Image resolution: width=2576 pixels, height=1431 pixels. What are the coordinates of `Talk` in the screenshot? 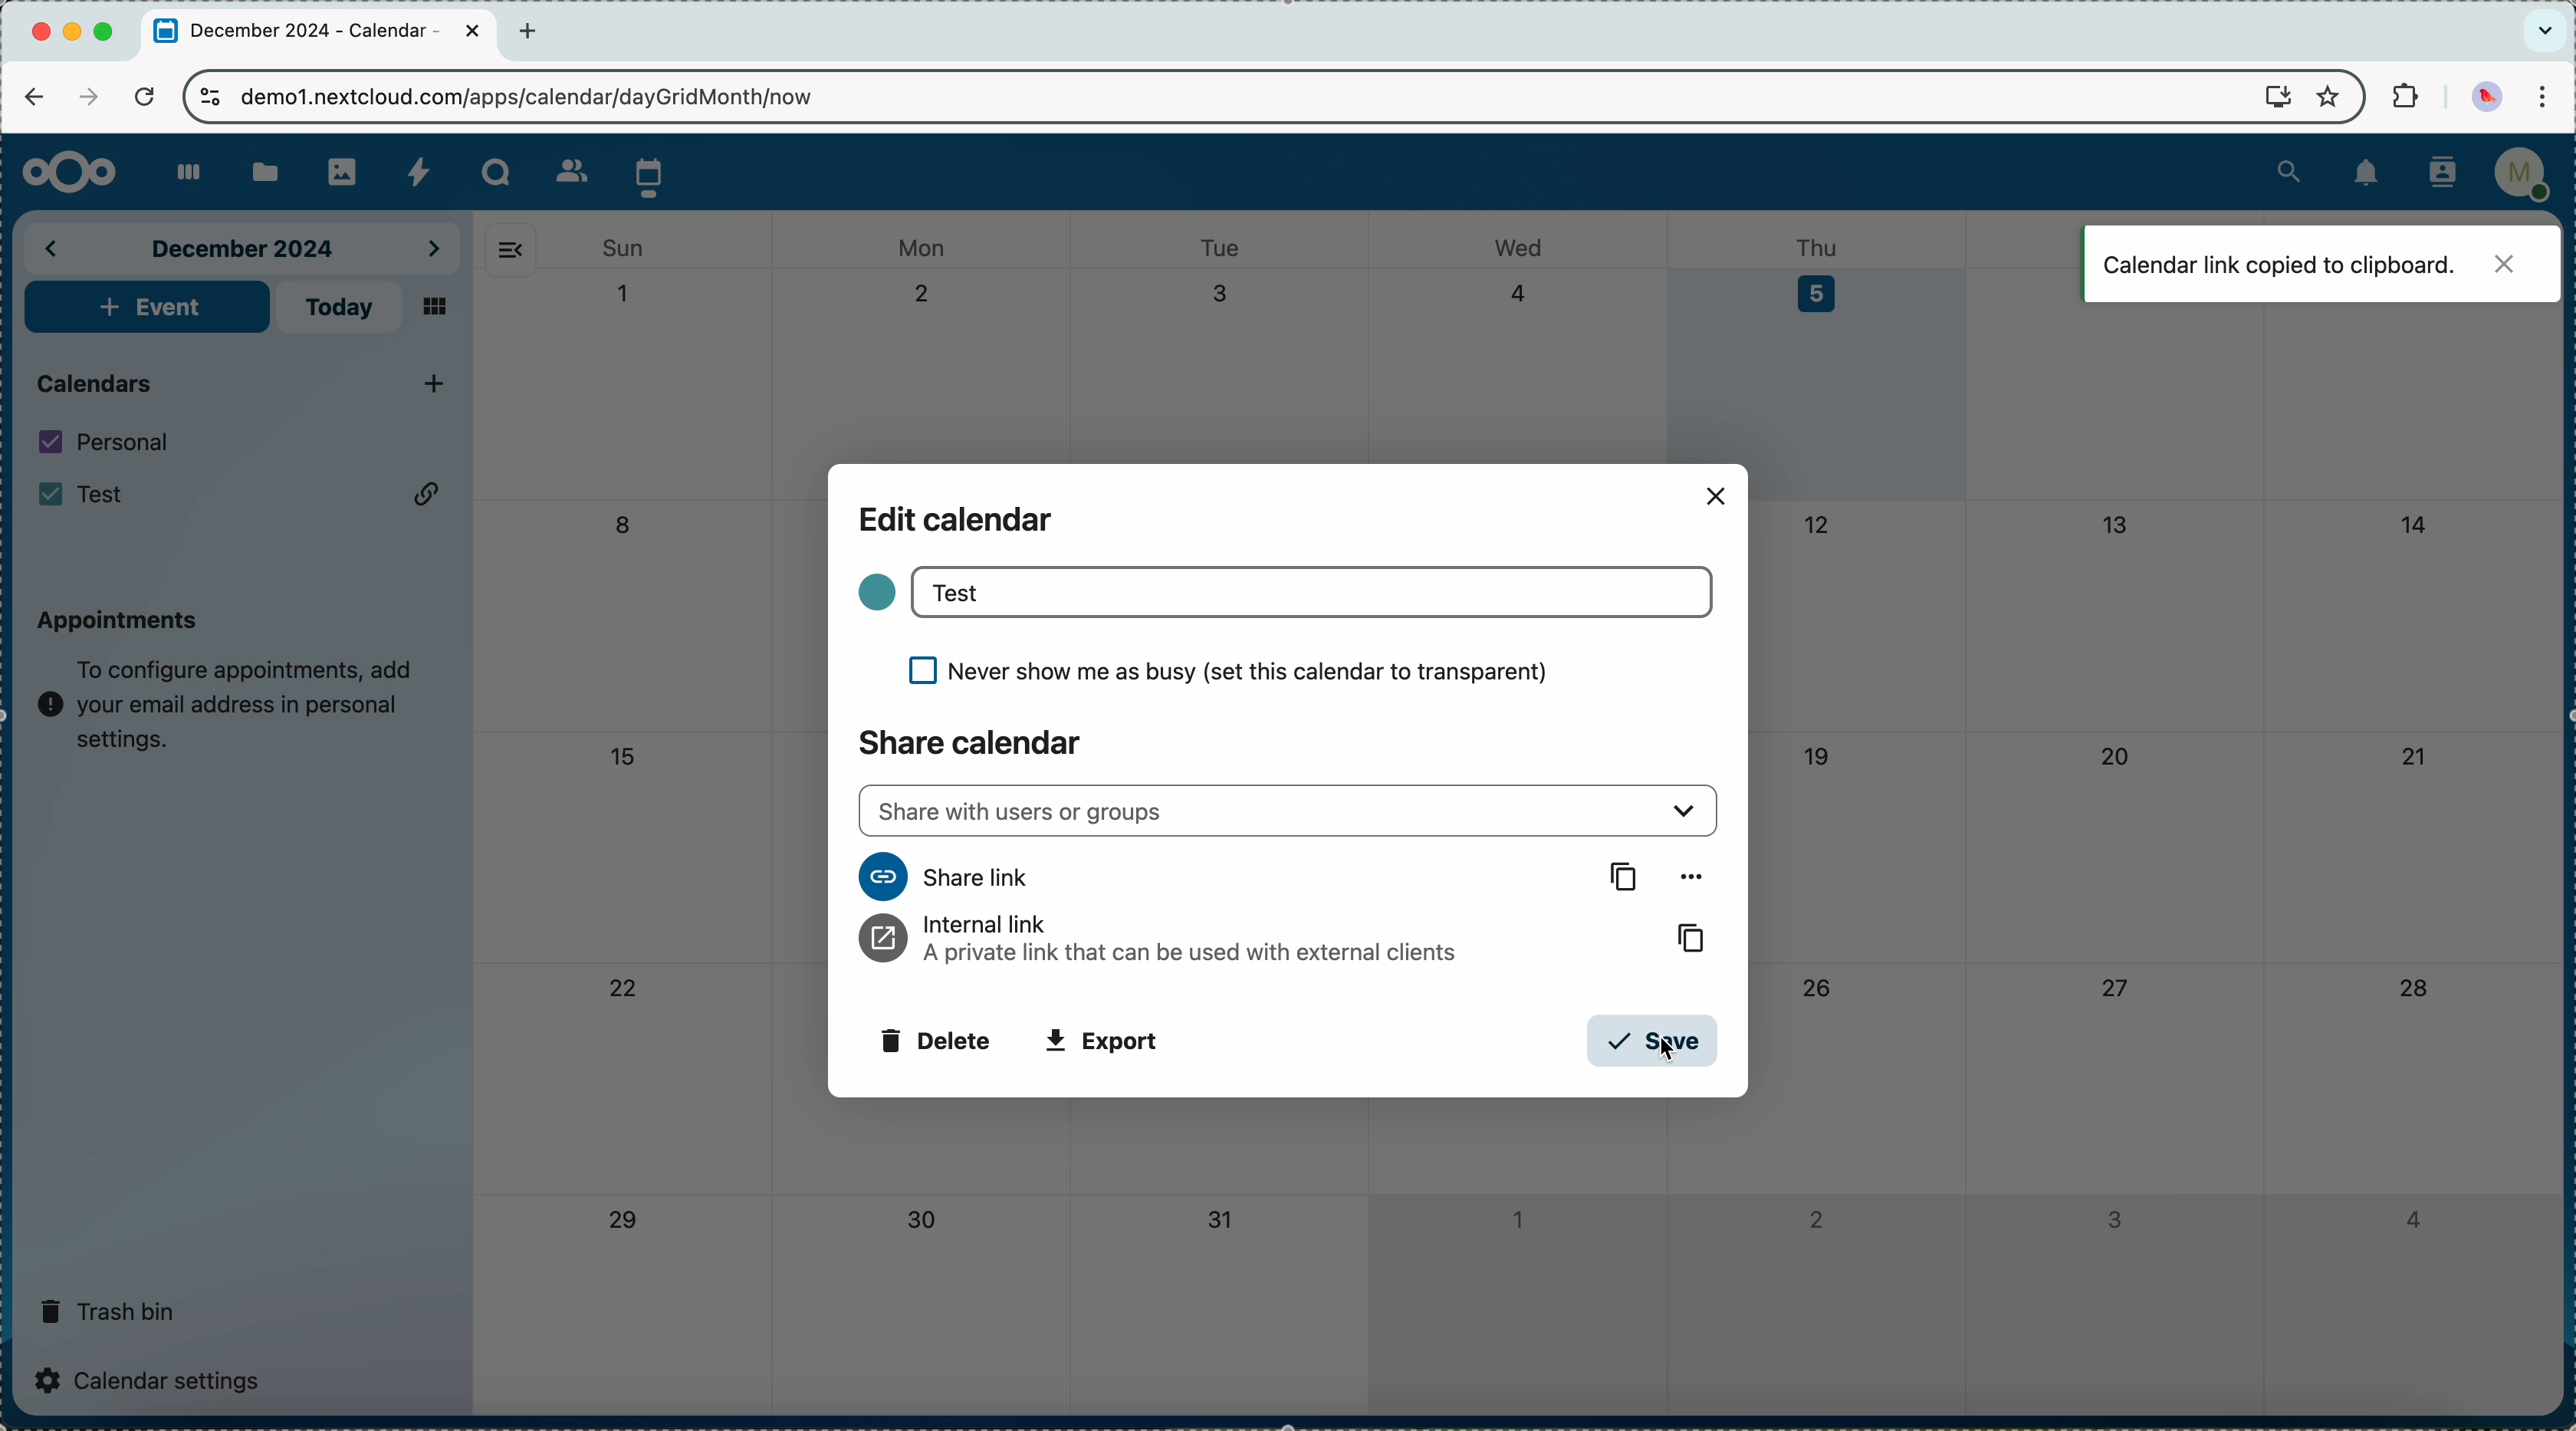 It's located at (497, 172).